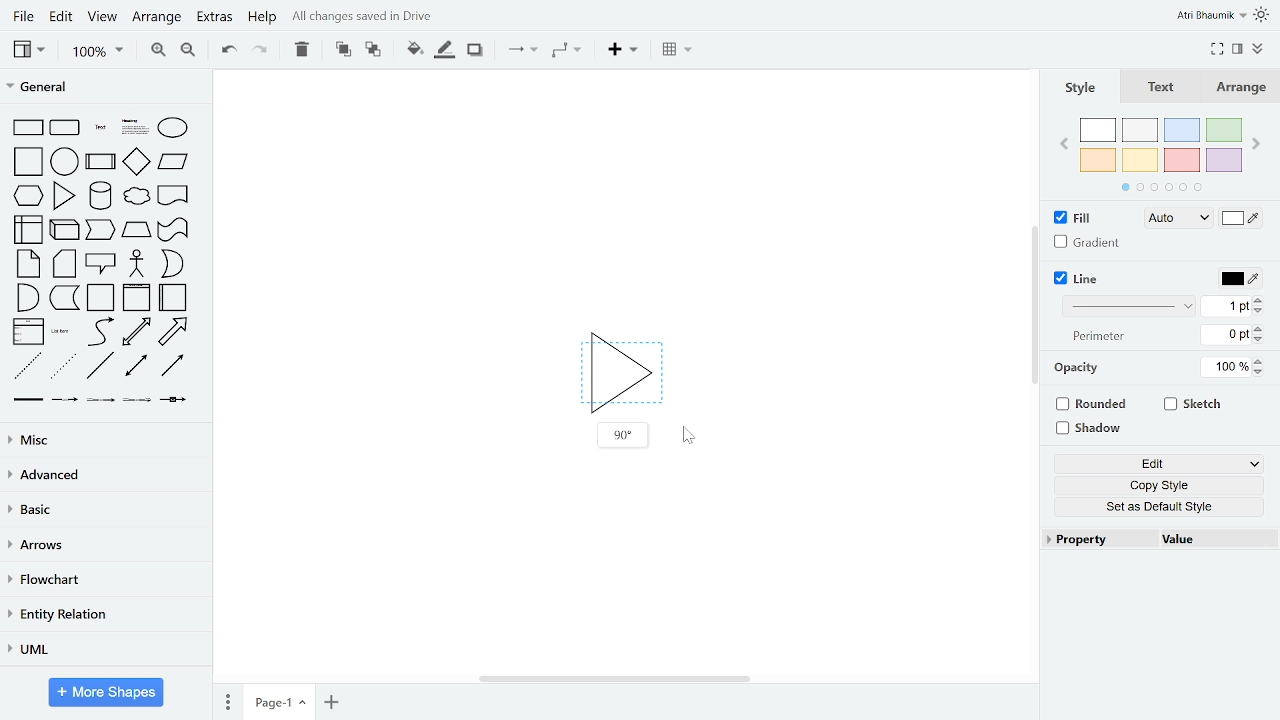 The image size is (1280, 720). What do you see at coordinates (171, 264) in the screenshot?
I see `or` at bounding box center [171, 264].